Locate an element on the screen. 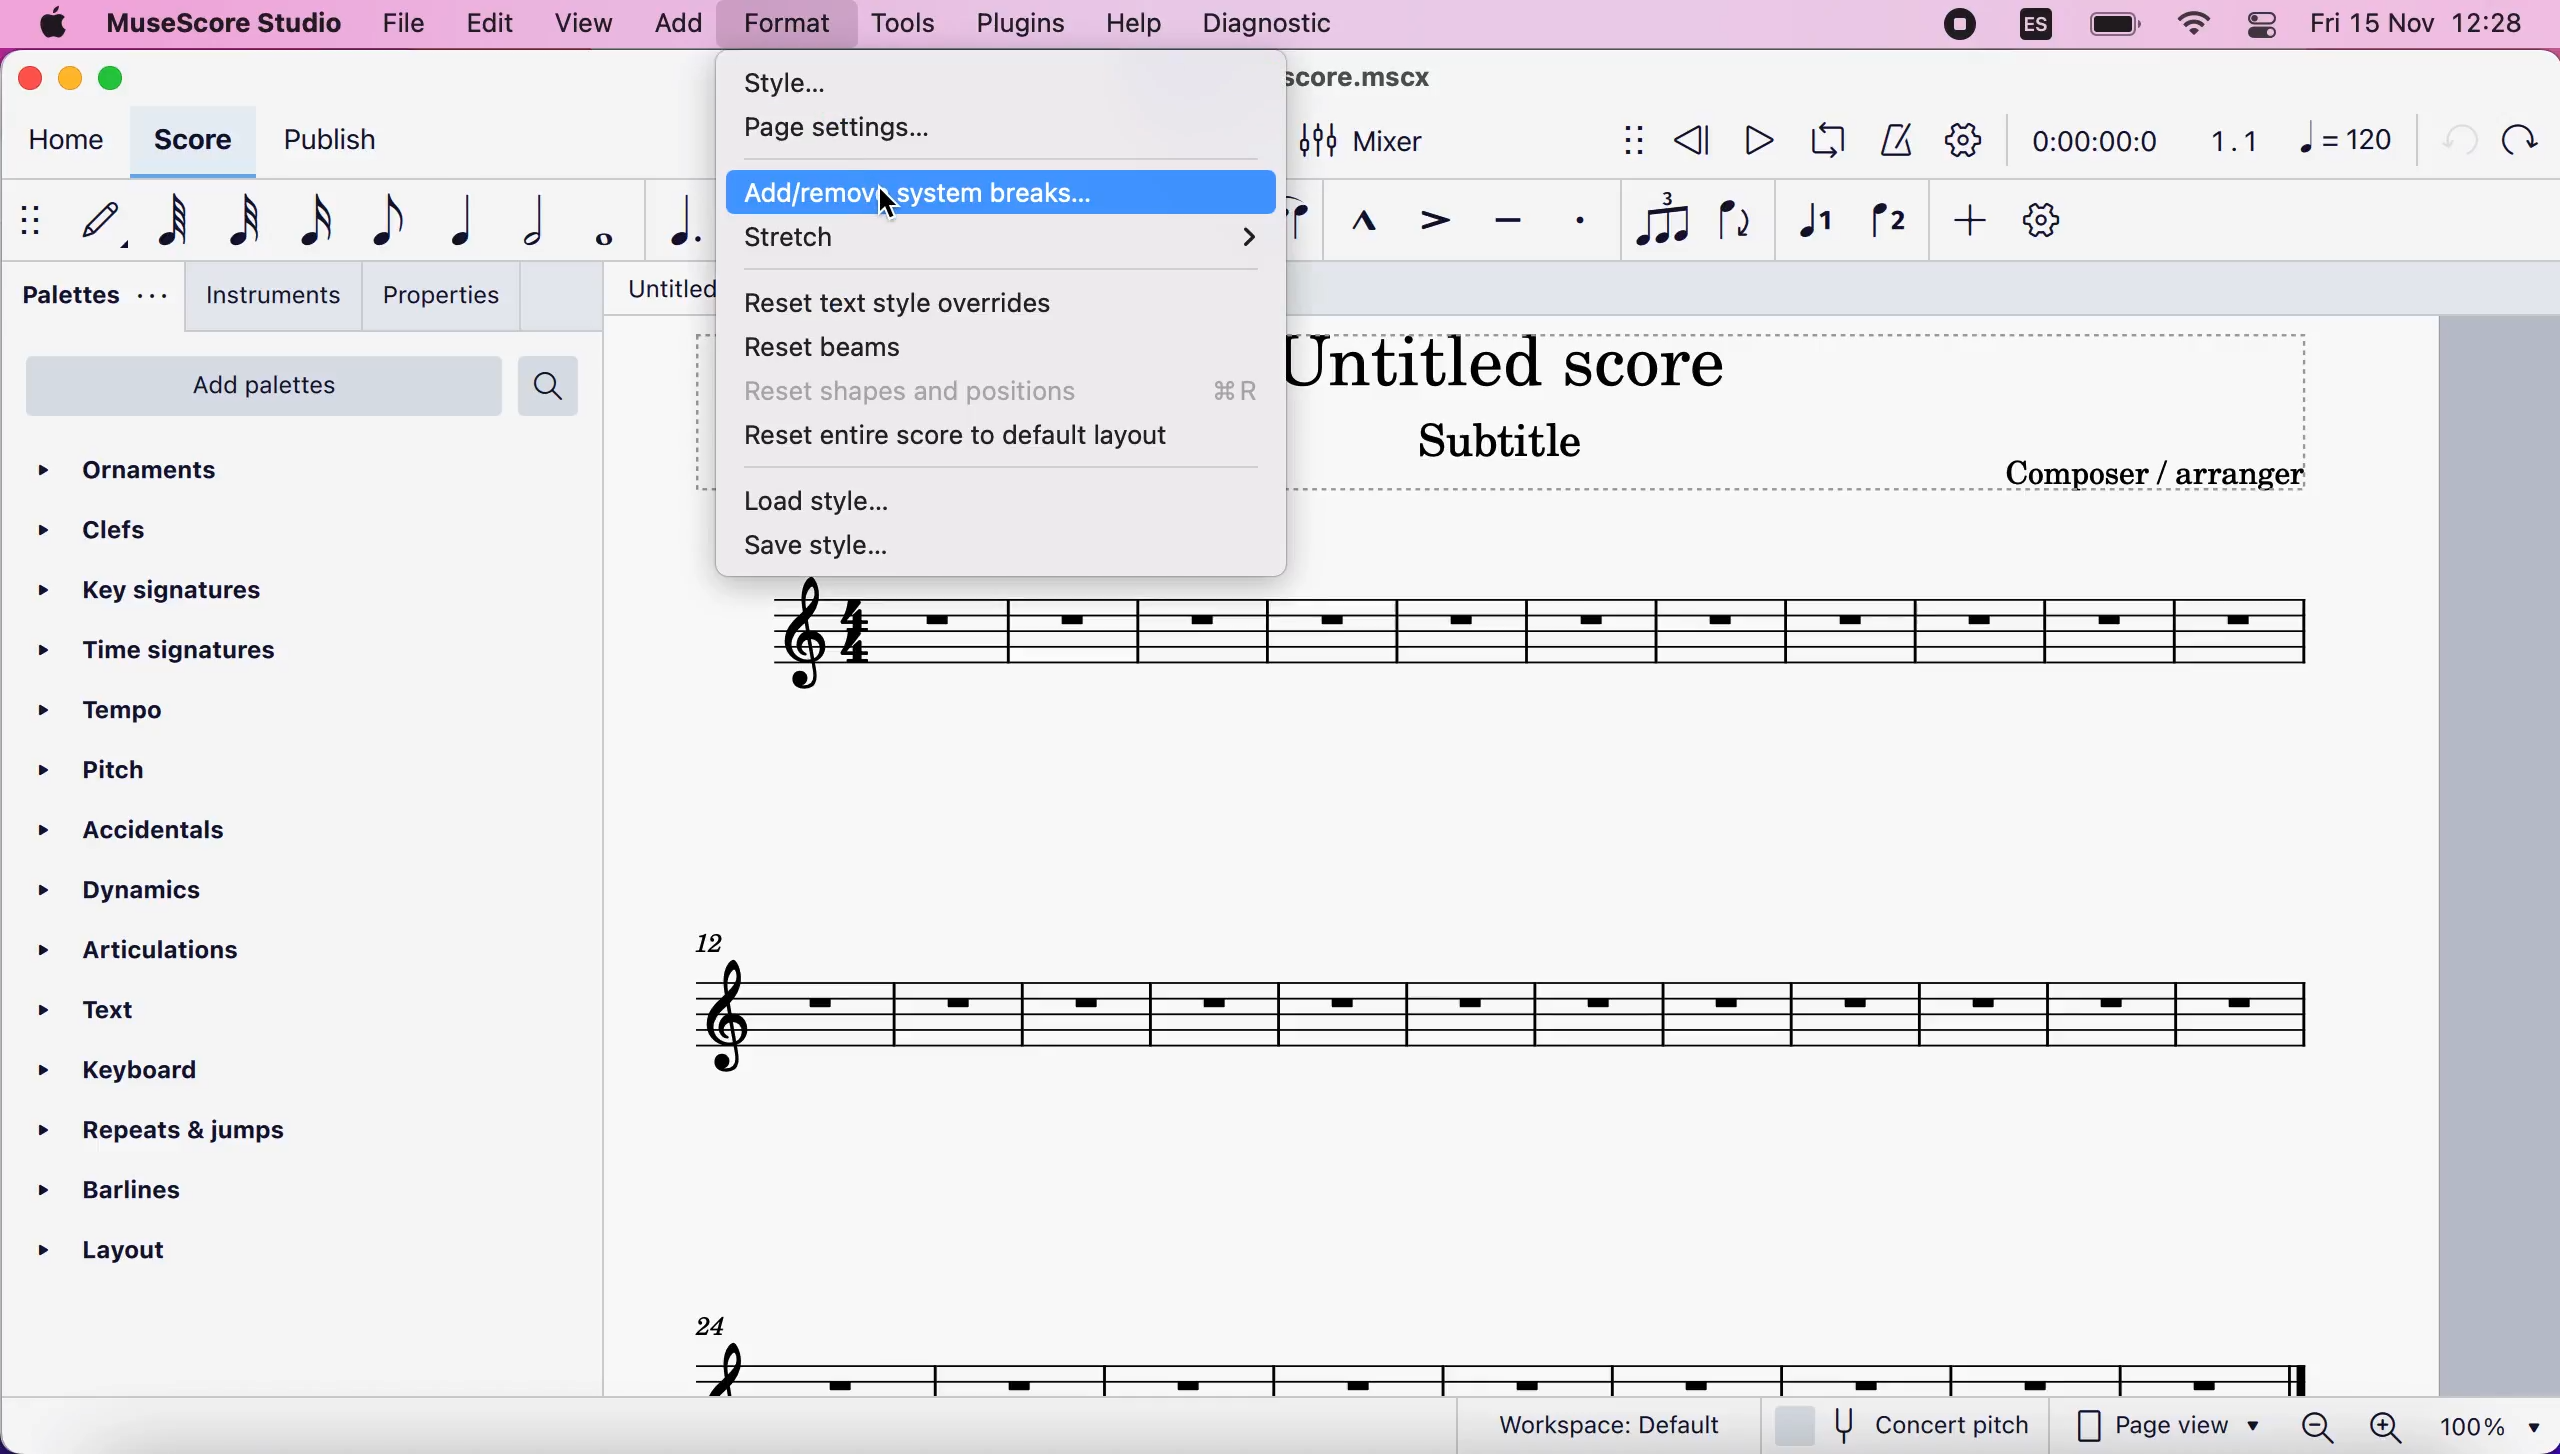  wifi is located at coordinates (2190, 25).